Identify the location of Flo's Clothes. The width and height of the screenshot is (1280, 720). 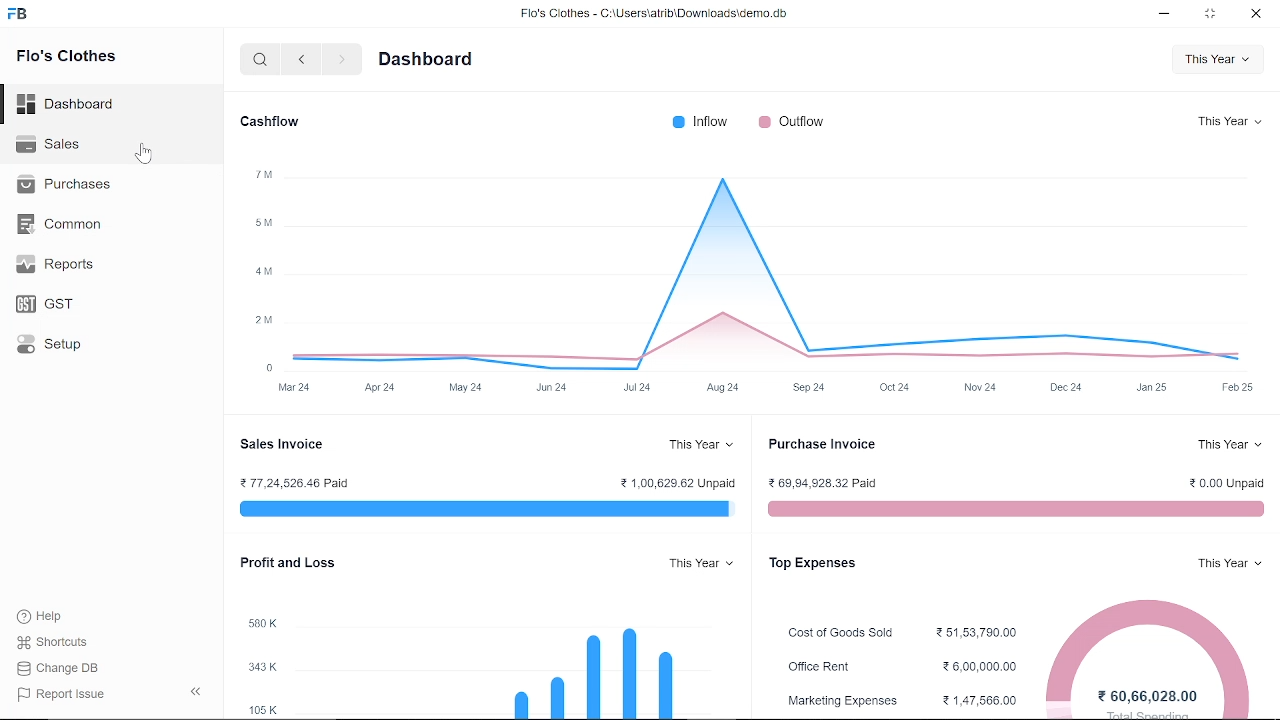
(71, 63).